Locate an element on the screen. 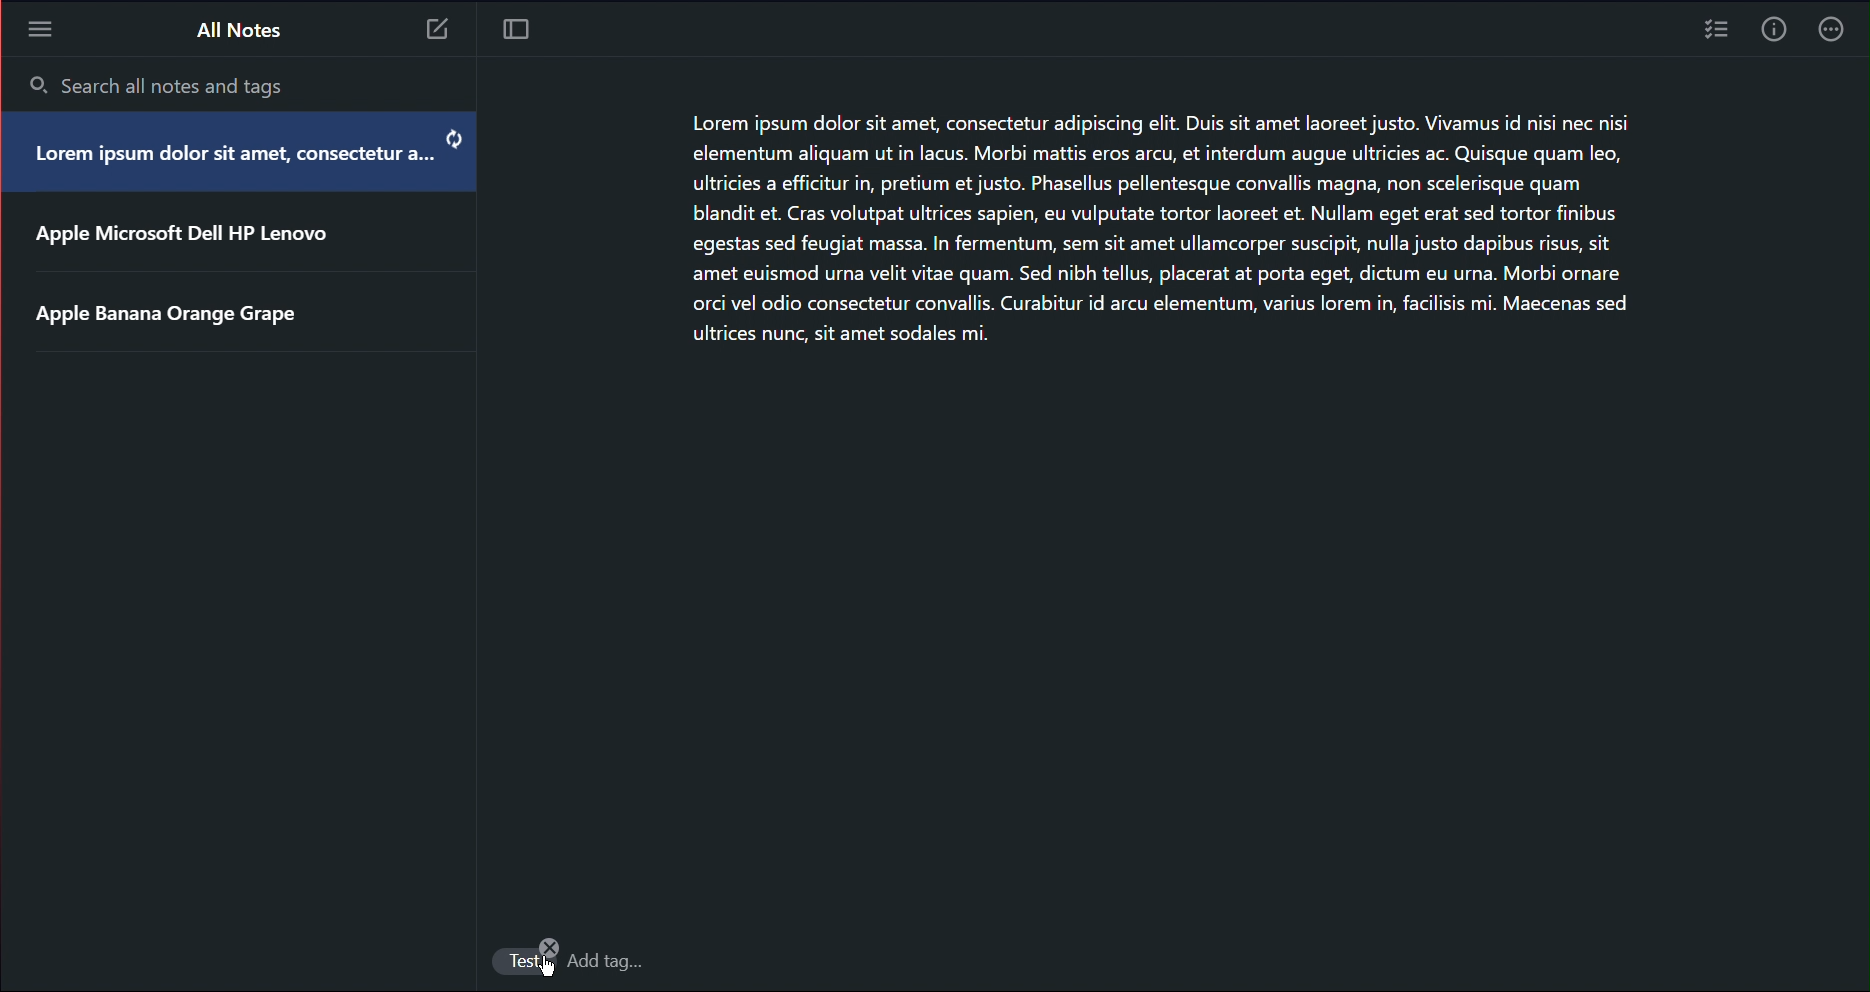 This screenshot has width=1870, height=992. Note 3 is located at coordinates (440, 32).